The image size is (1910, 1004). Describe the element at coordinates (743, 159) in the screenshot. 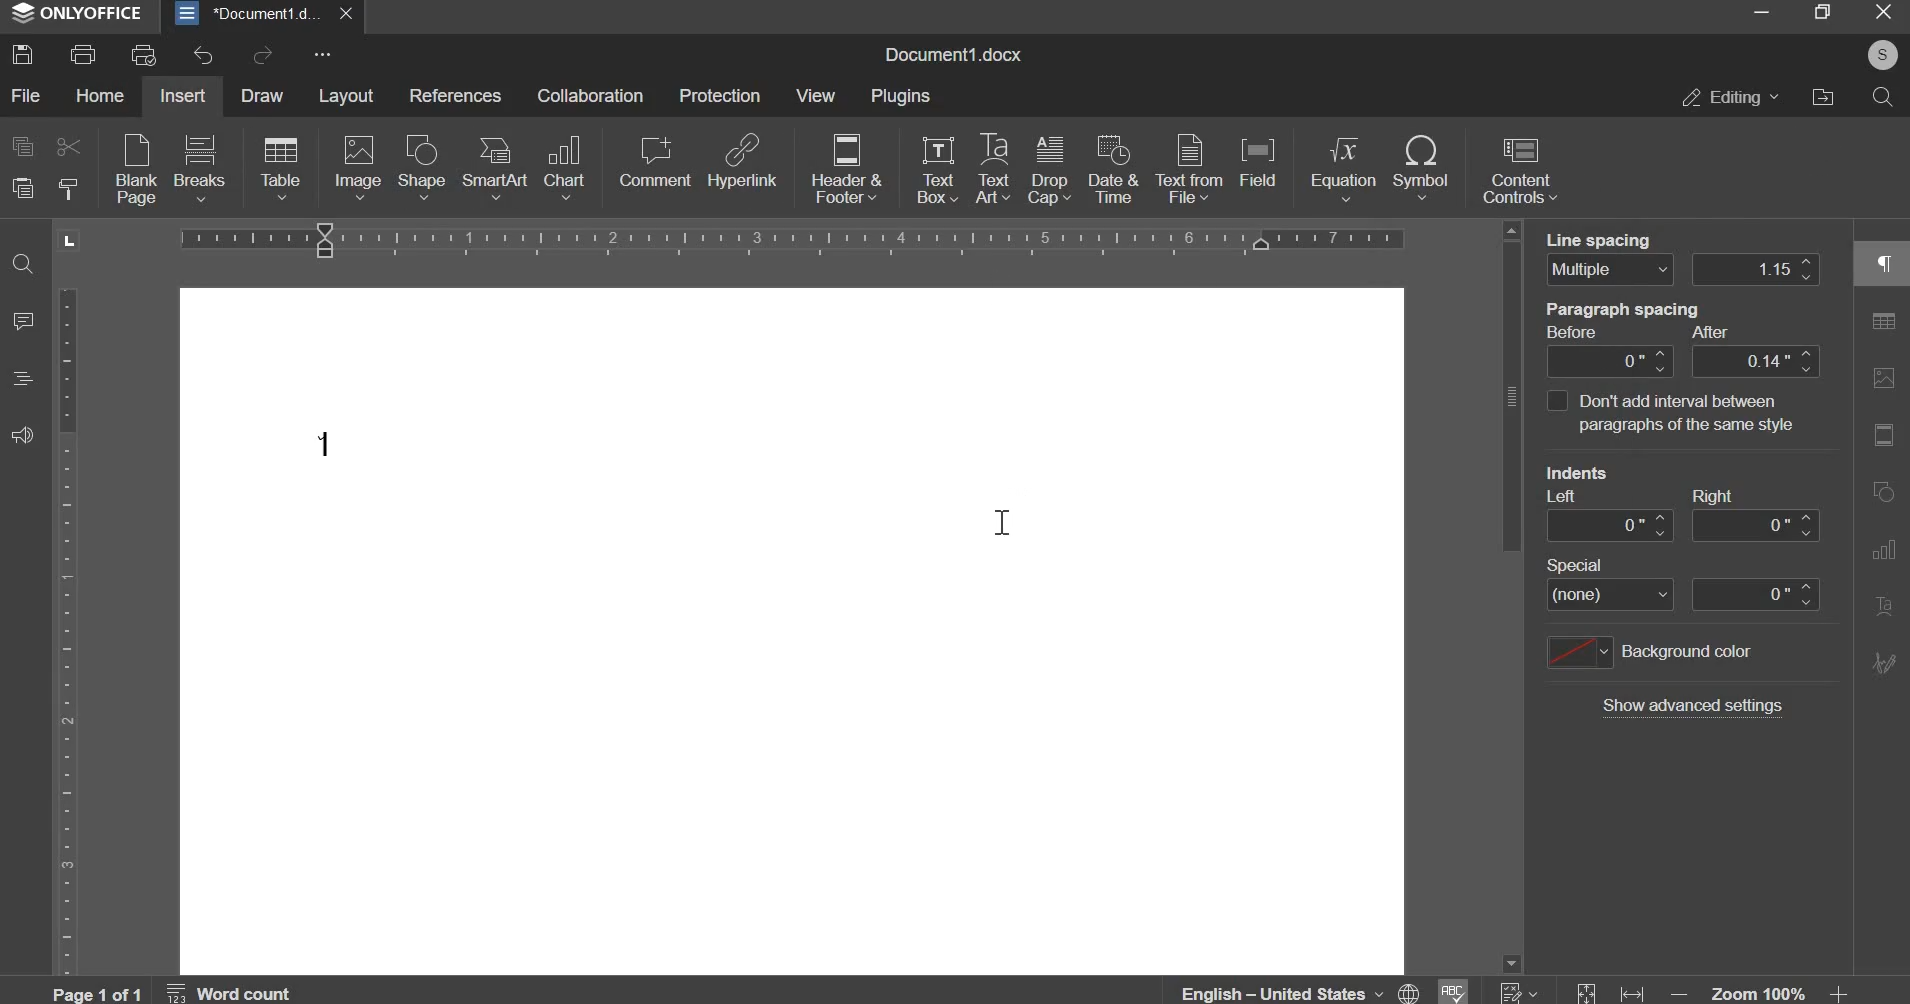

I see `hyperlink` at that location.